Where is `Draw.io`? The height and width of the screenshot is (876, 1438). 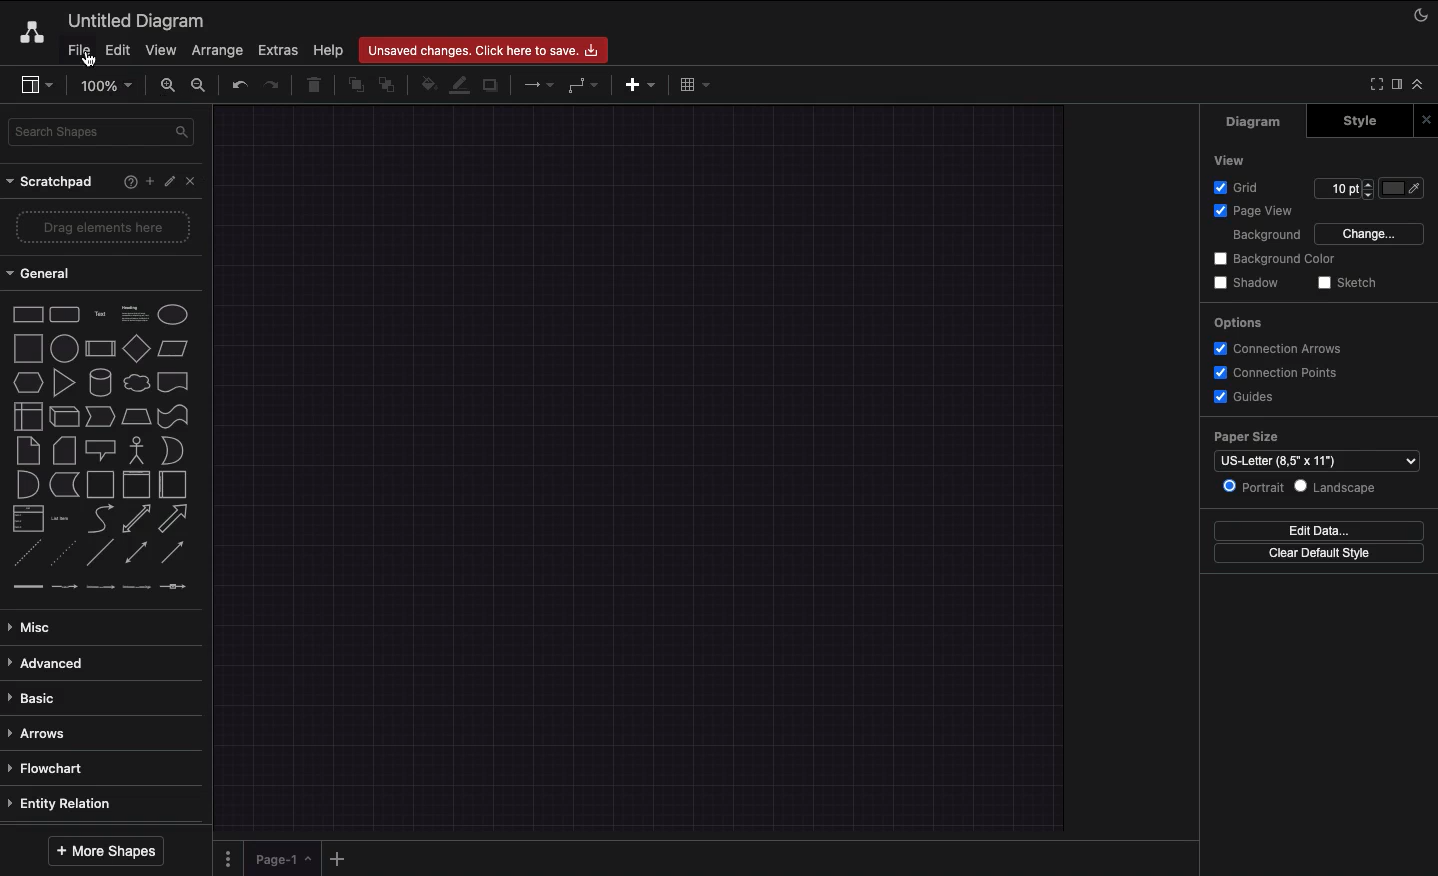
Draw.io is located at coordinates (28, 32).